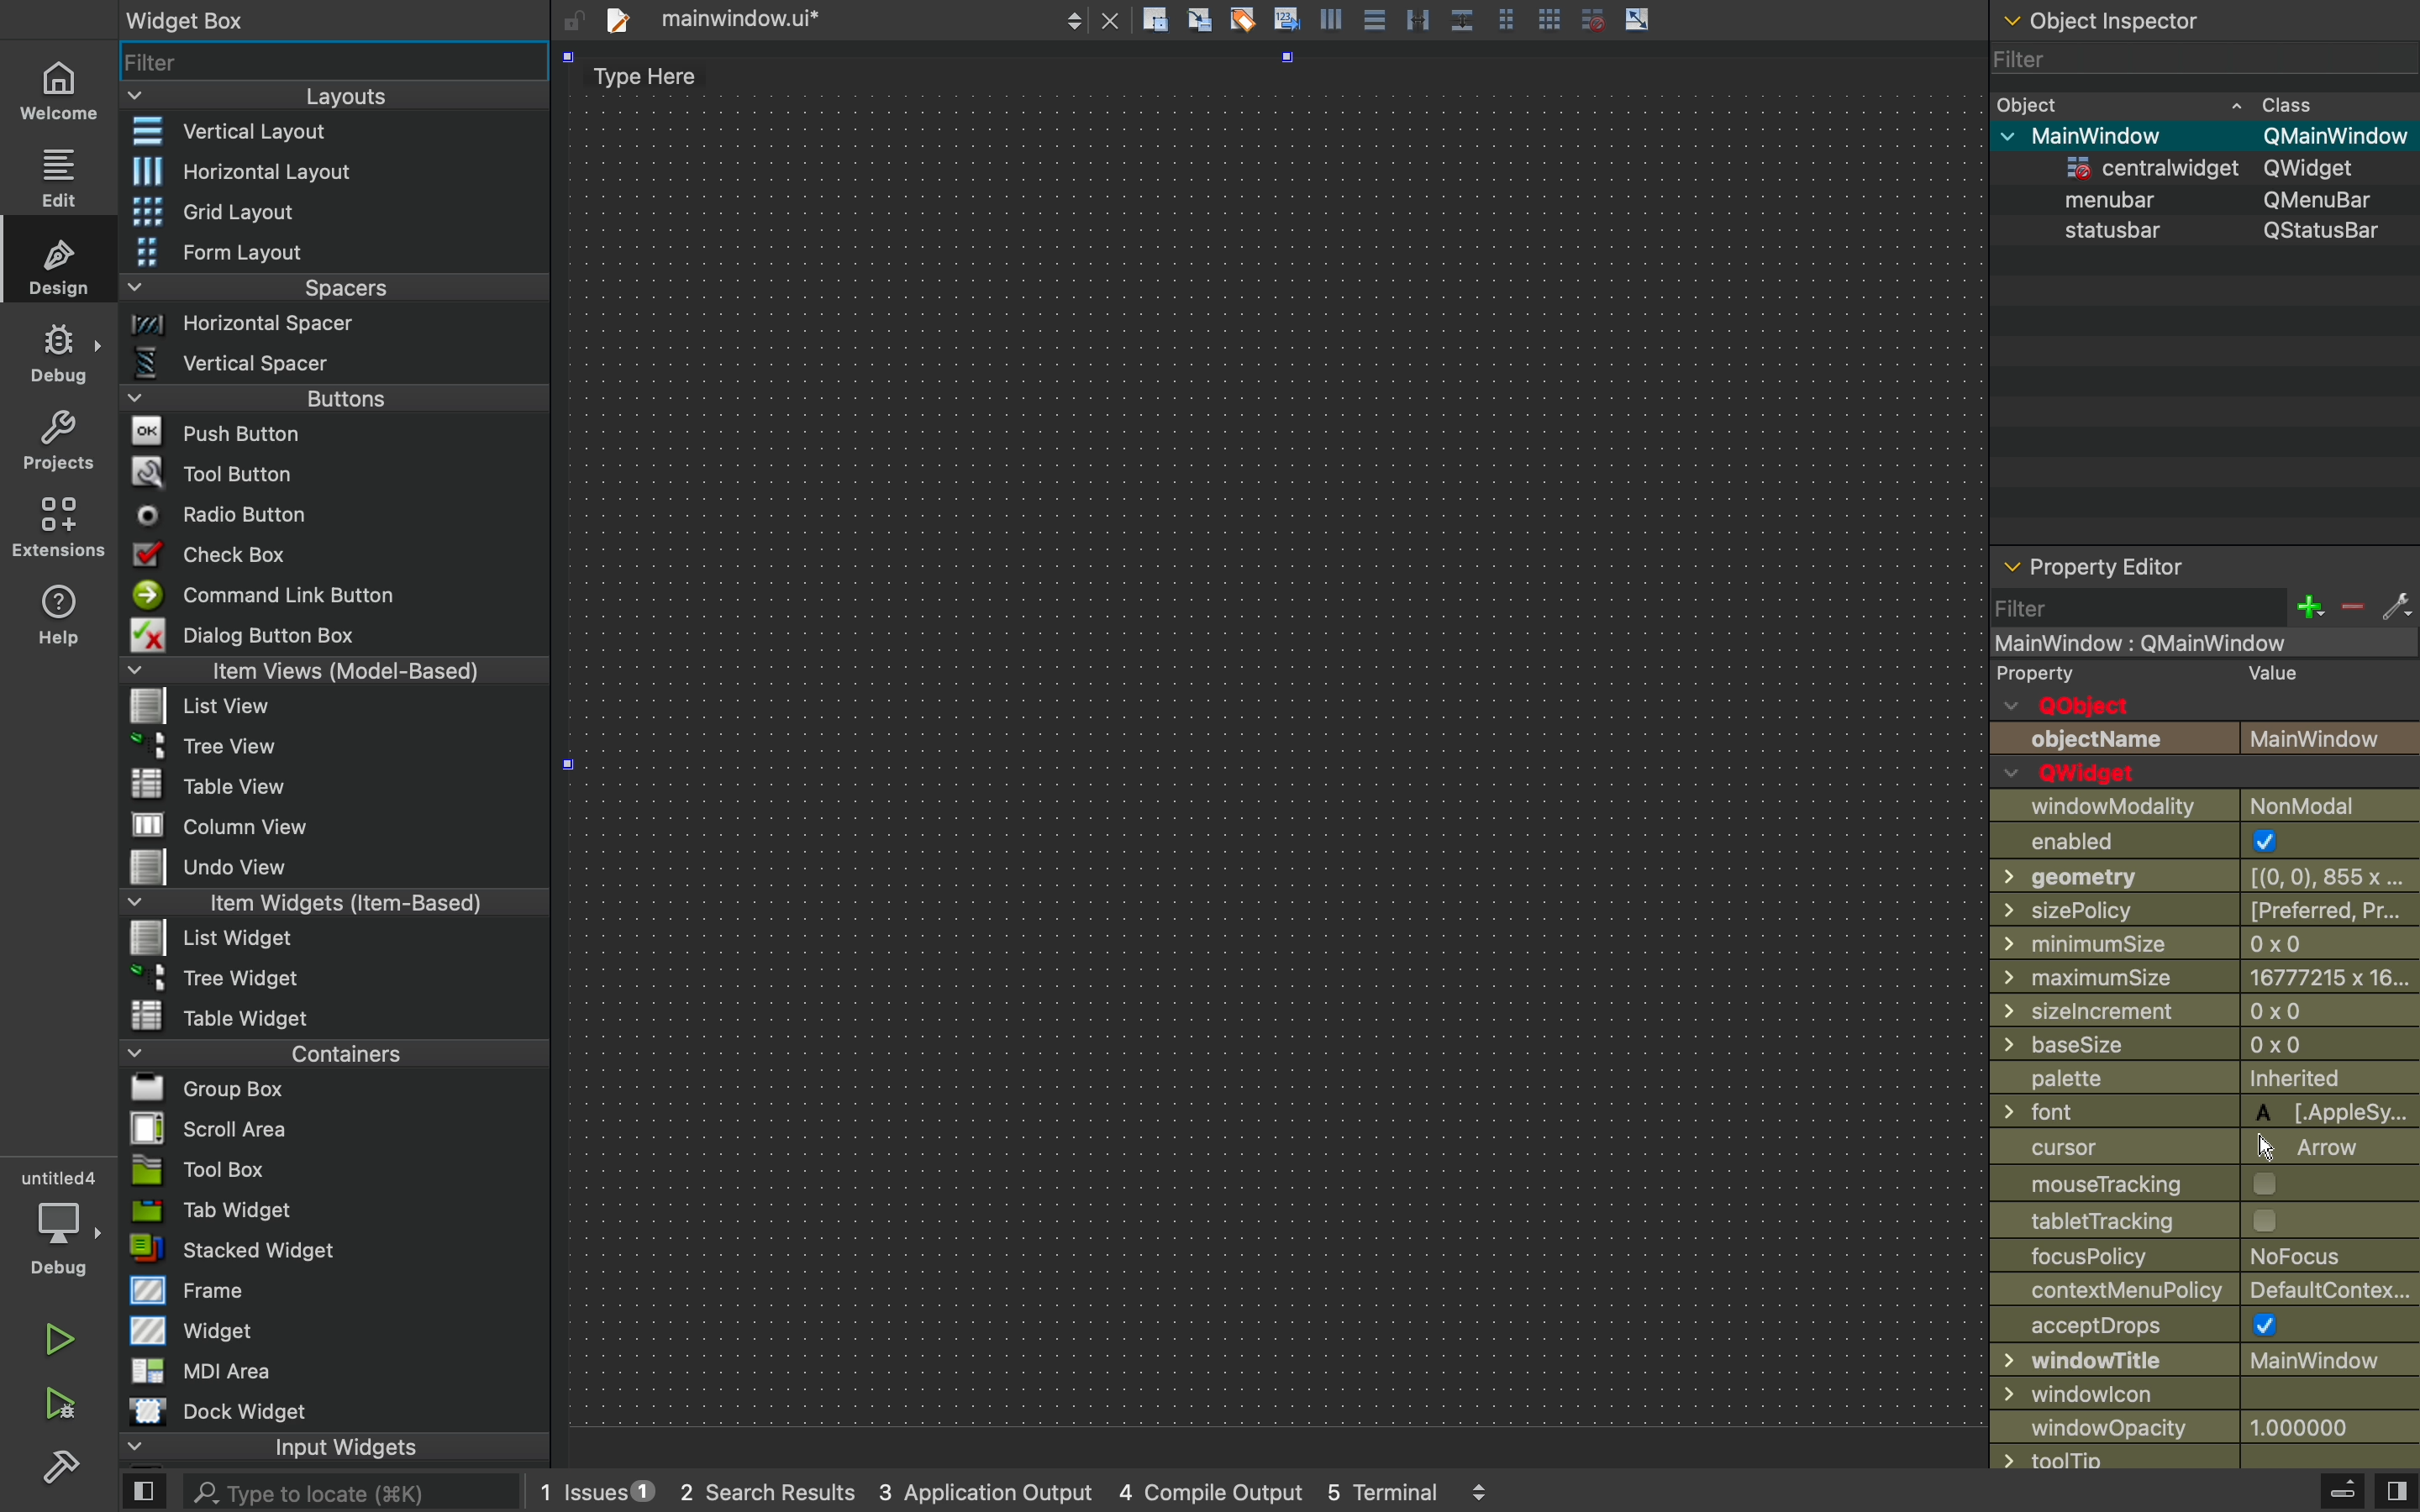 This screenshot has width=2420, height=1512. I want to click on debug menu, so click(2319, 1492).